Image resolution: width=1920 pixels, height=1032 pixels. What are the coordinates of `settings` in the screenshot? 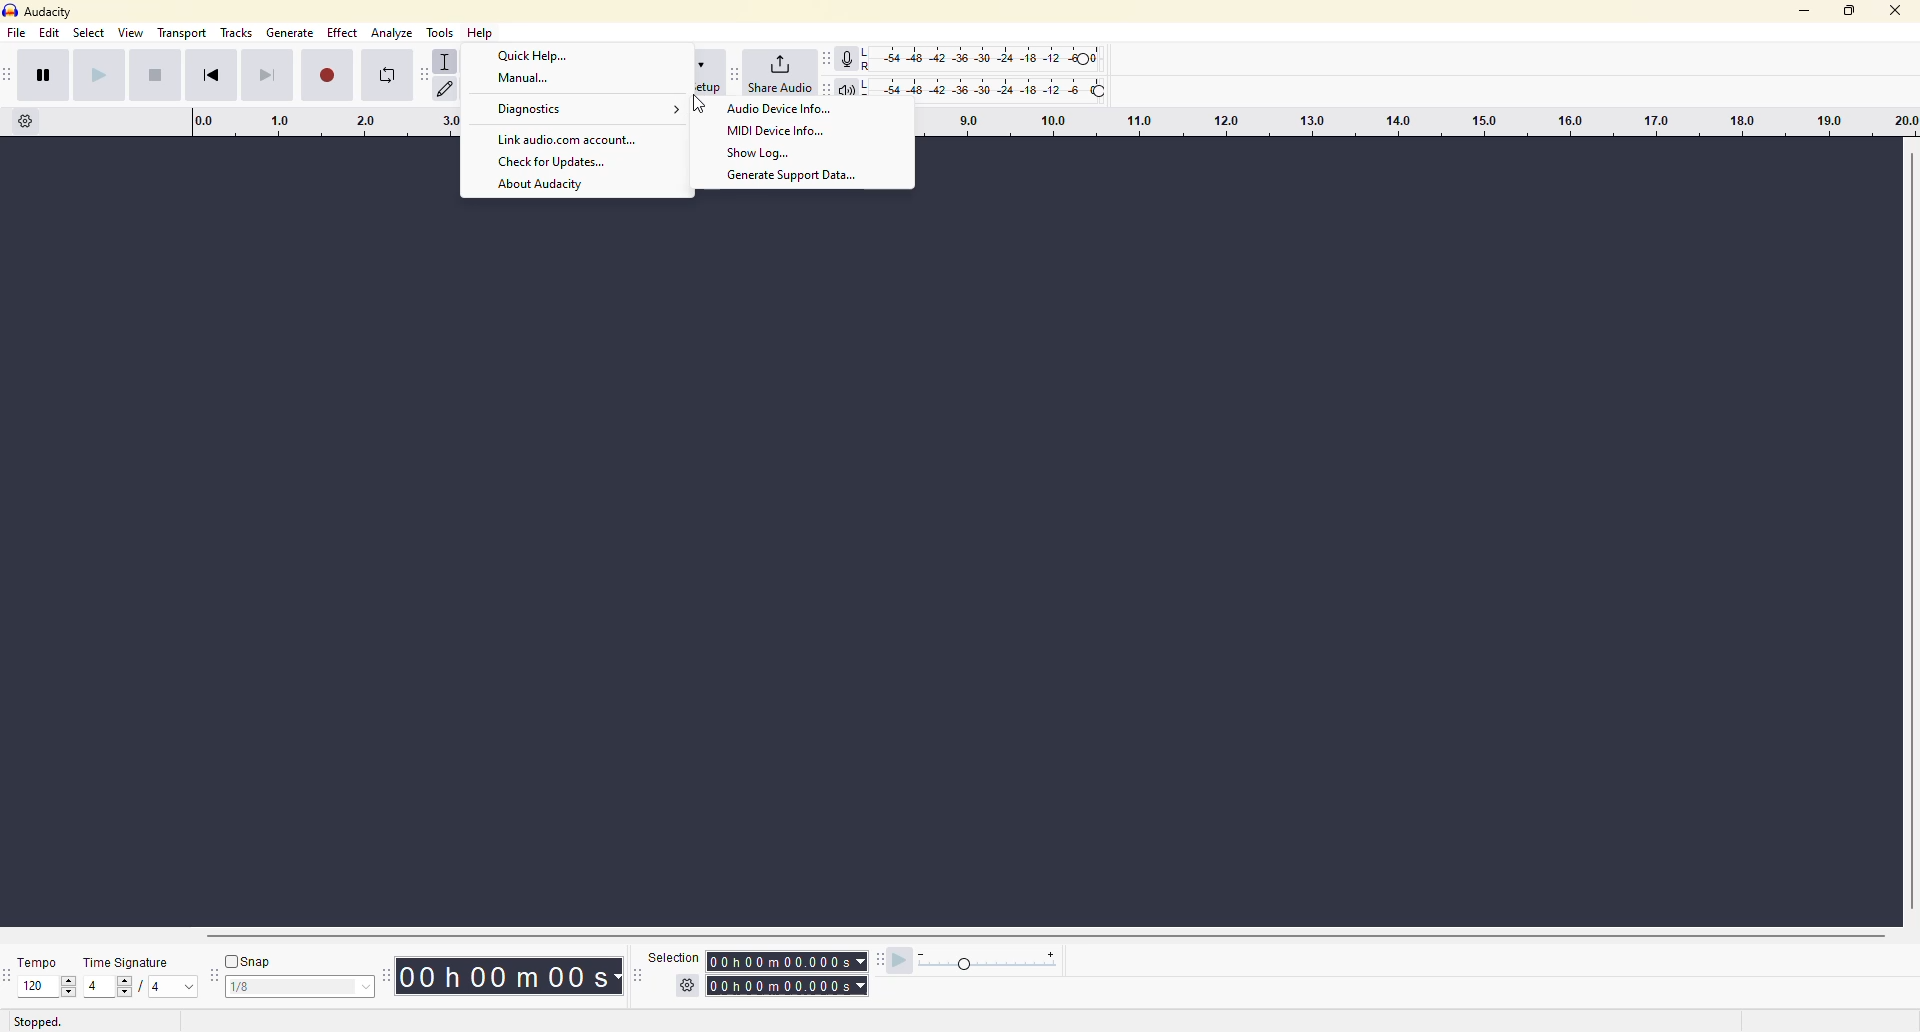 It's located at (684, 986).